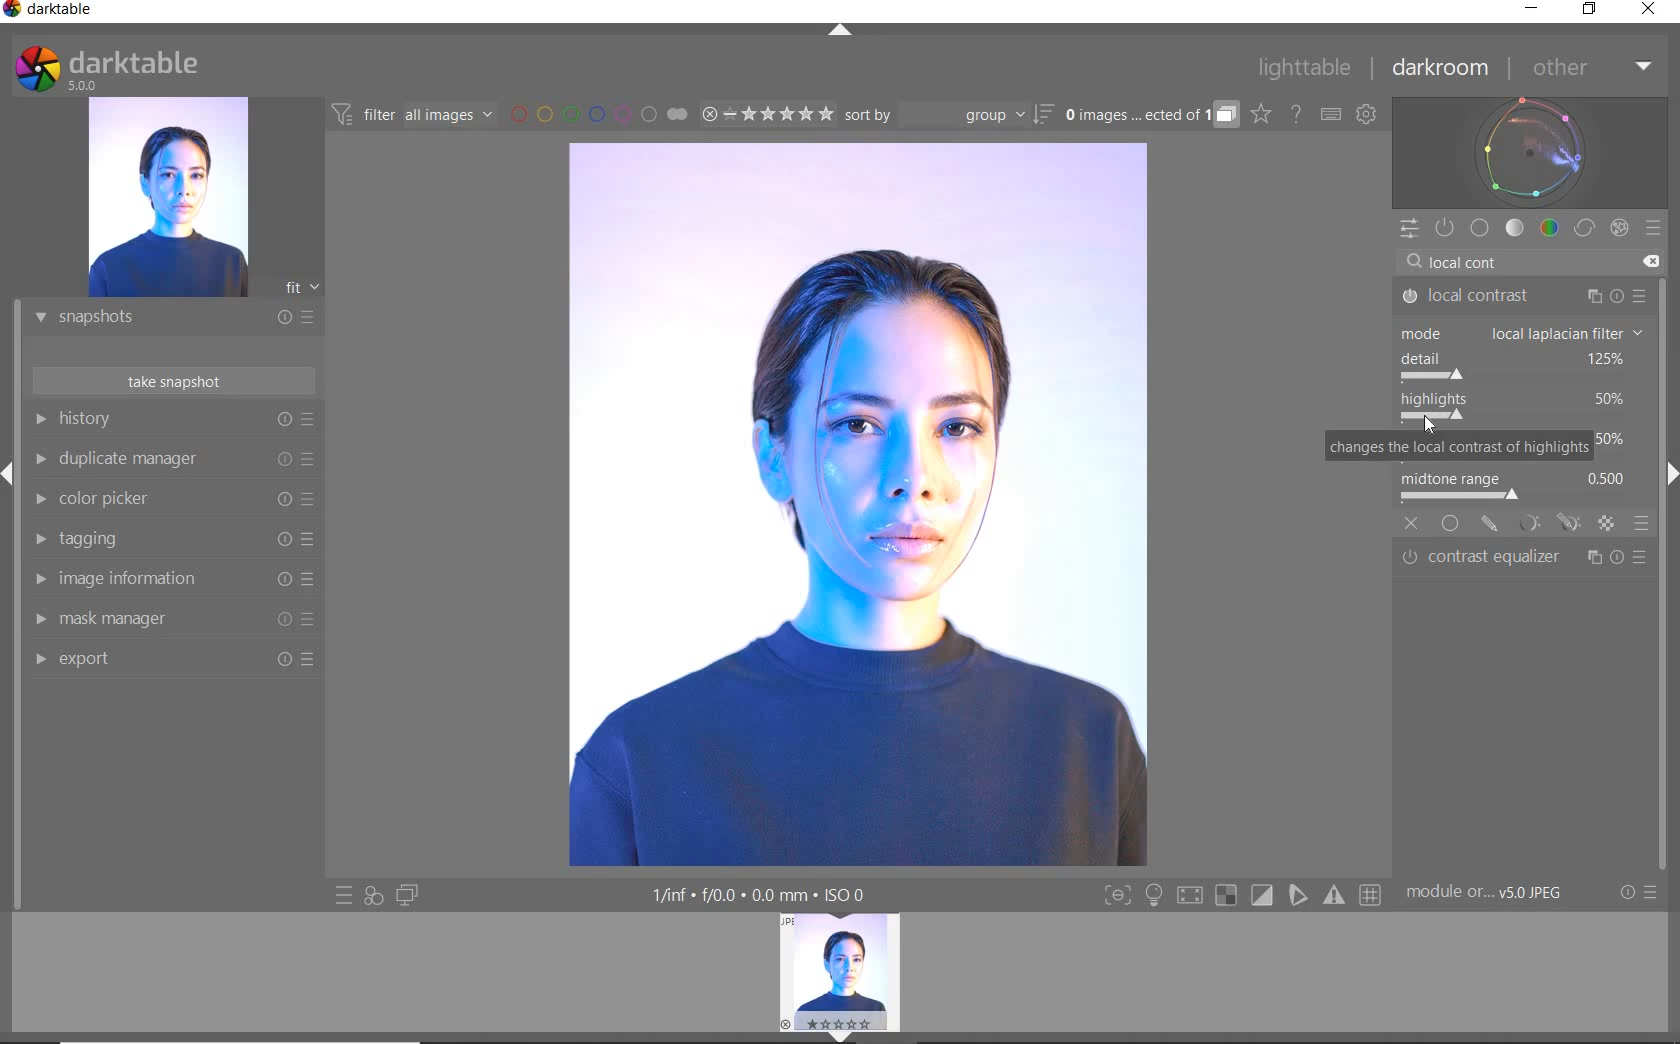  What do you see at coordinates (599, 113) in the screenshot?
I see `FILTER BY IMAGE COLOR LABEL` at bounding box center [599, 113].